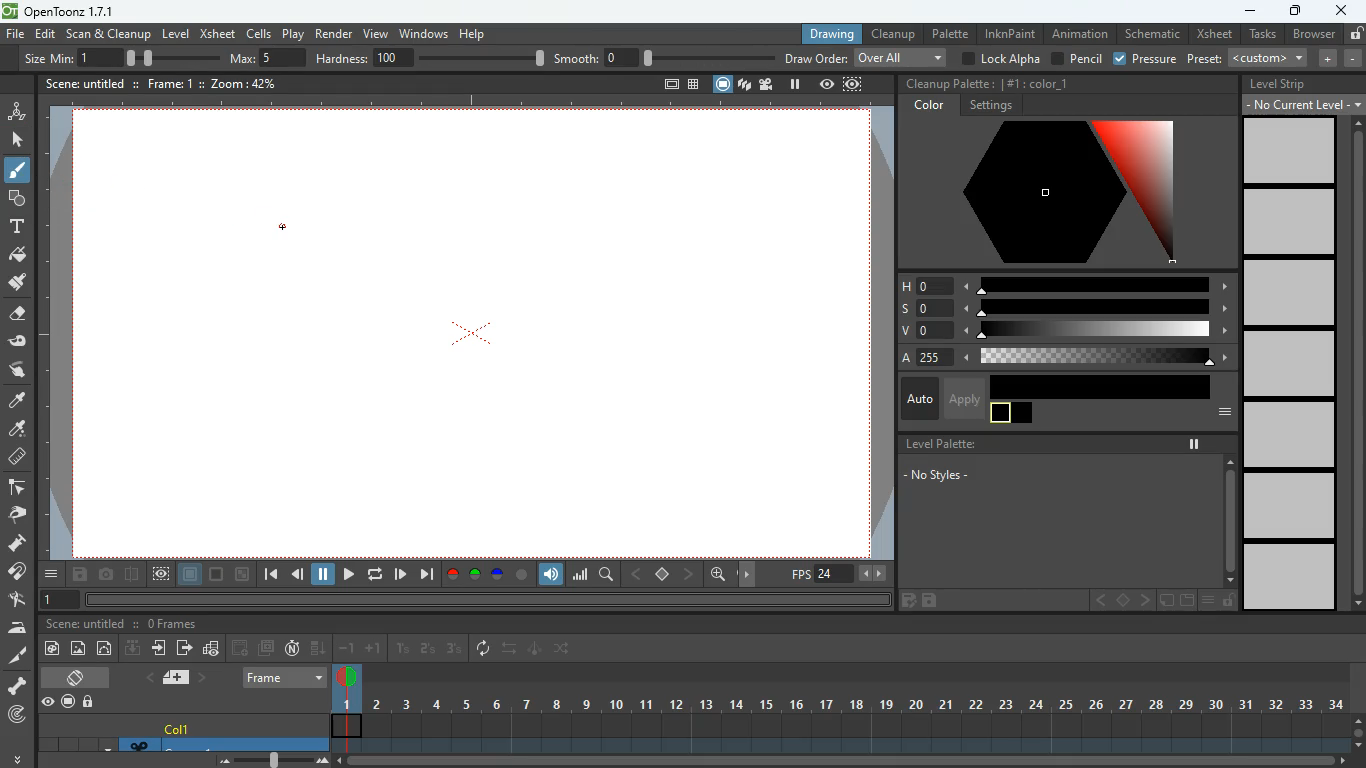 The width and height of the screenshot is (1366, 768). I want to click on title, so click(84, 82).